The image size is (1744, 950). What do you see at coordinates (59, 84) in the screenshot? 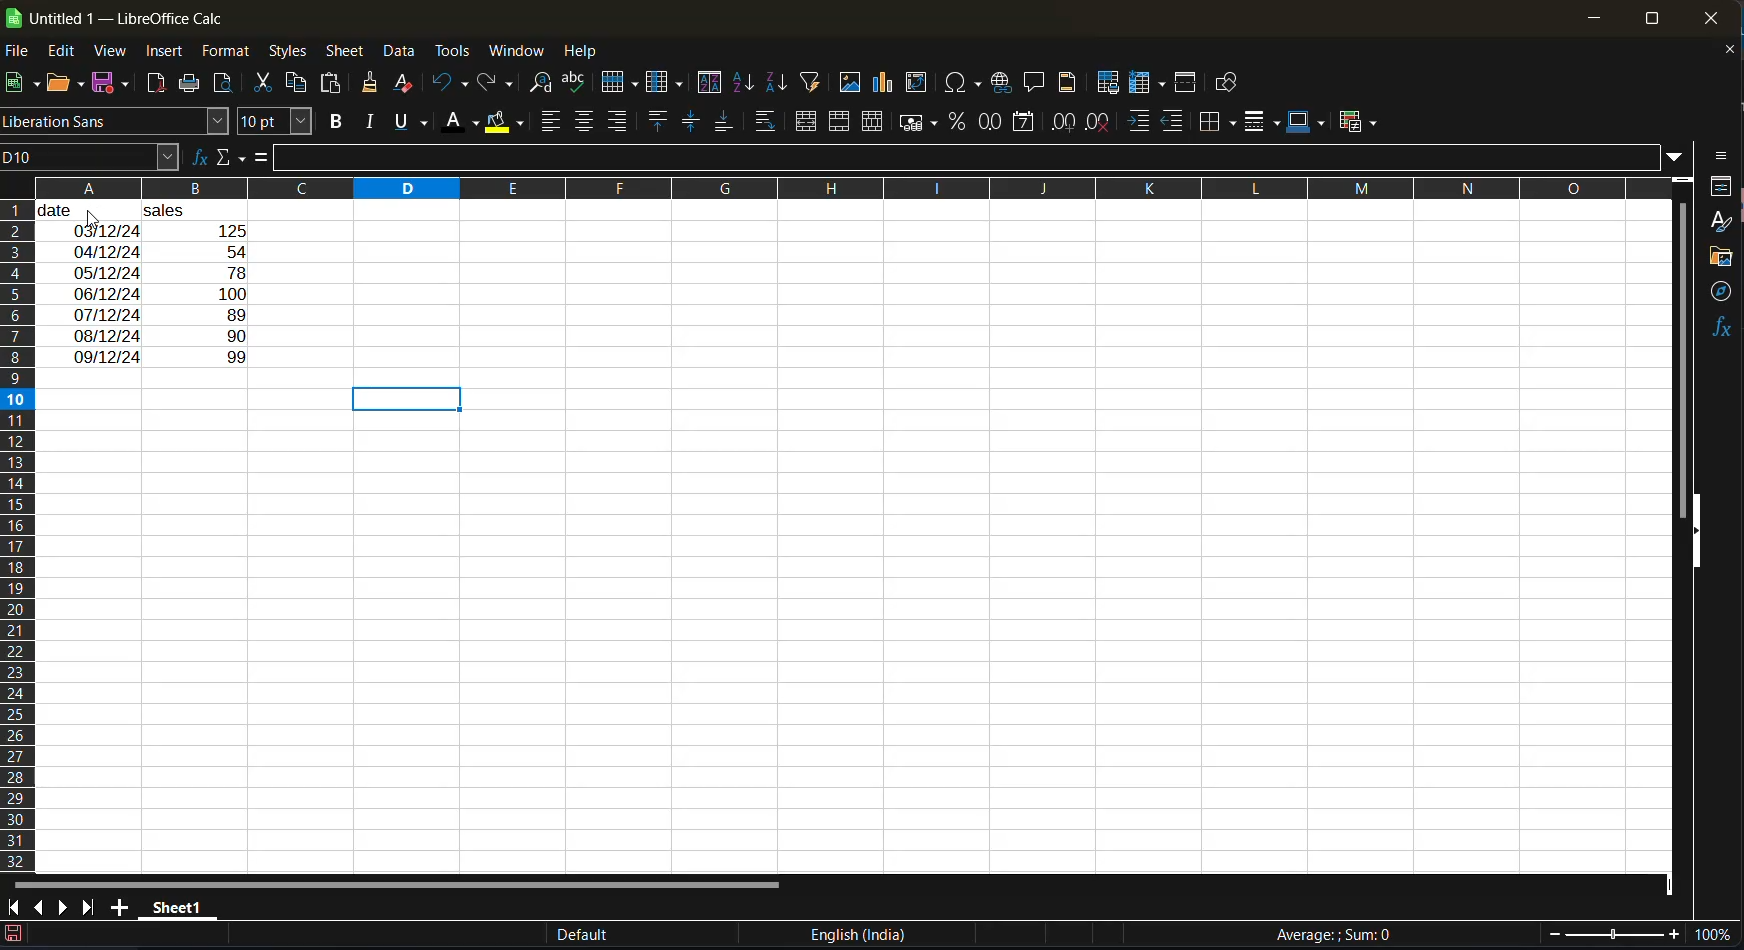
I see `open` at bounding box center [59, 84].